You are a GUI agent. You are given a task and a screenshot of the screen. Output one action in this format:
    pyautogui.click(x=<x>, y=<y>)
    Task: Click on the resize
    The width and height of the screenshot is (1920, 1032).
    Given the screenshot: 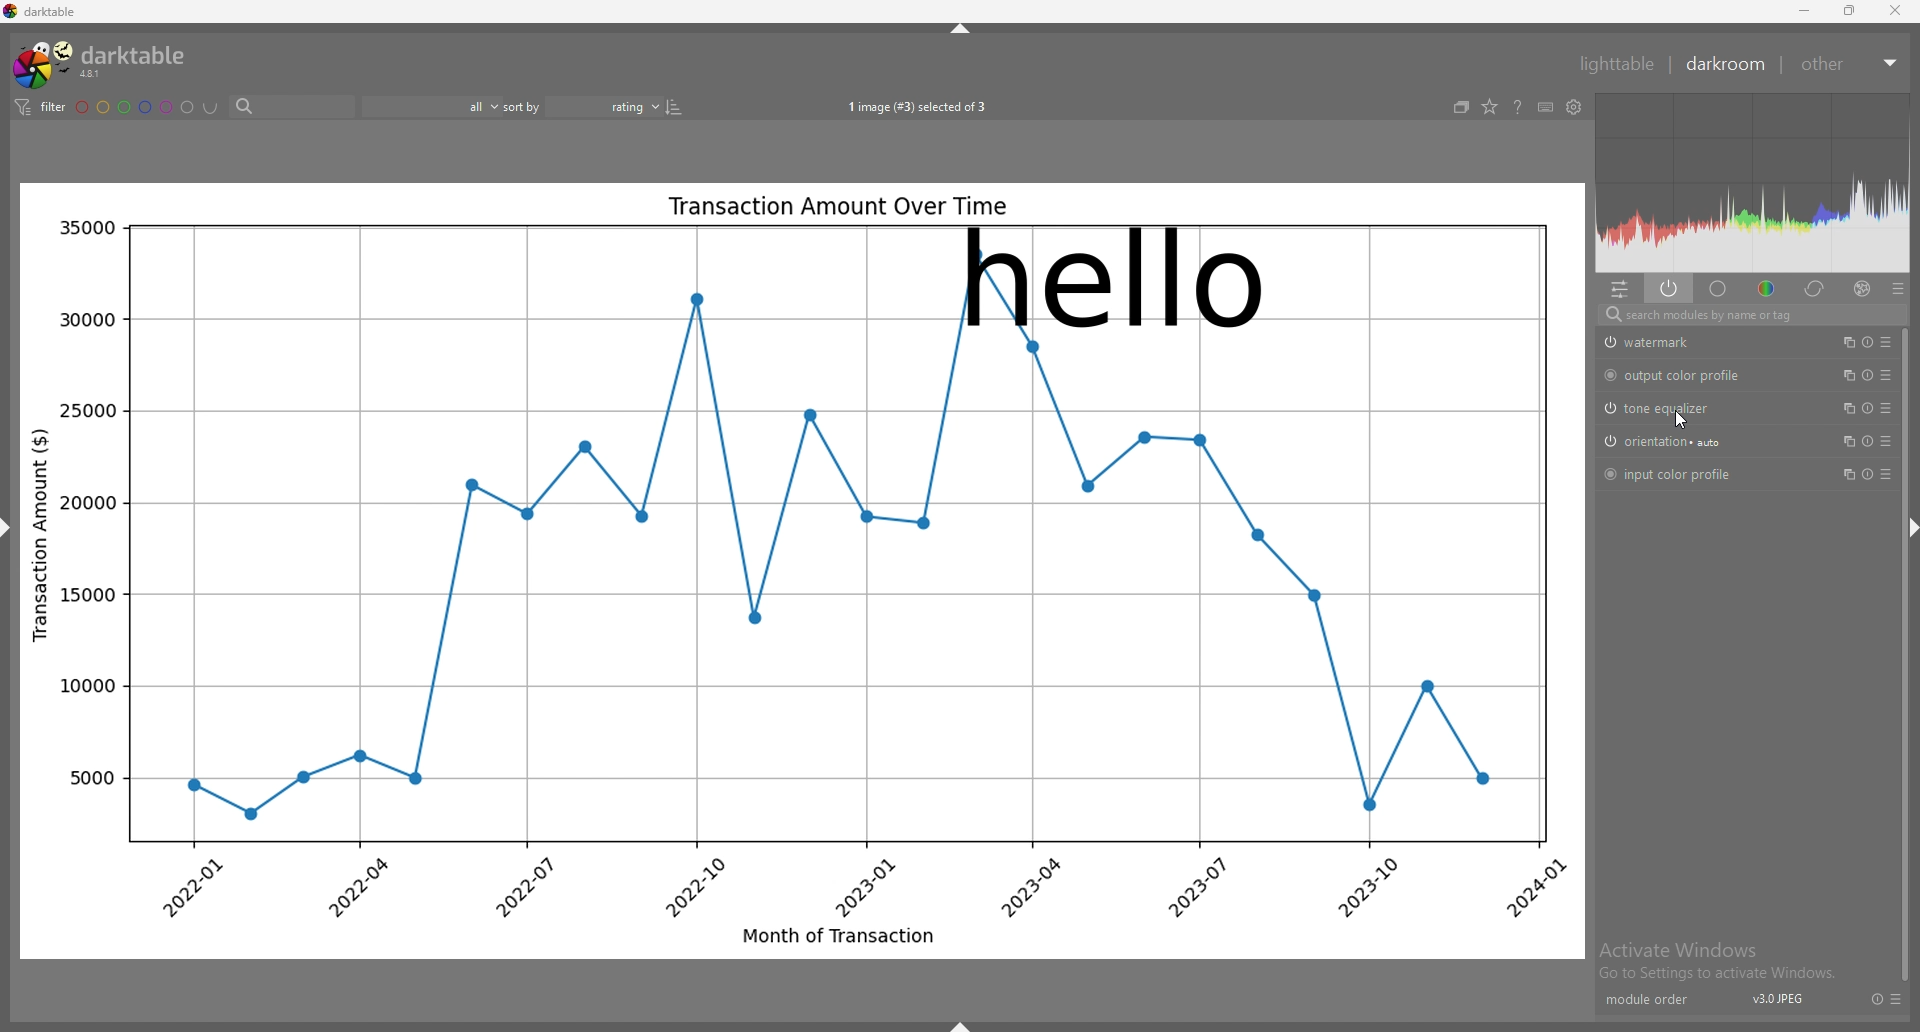 What is the action you would take?
    pyautogui.click(x=1847, y=11)
    